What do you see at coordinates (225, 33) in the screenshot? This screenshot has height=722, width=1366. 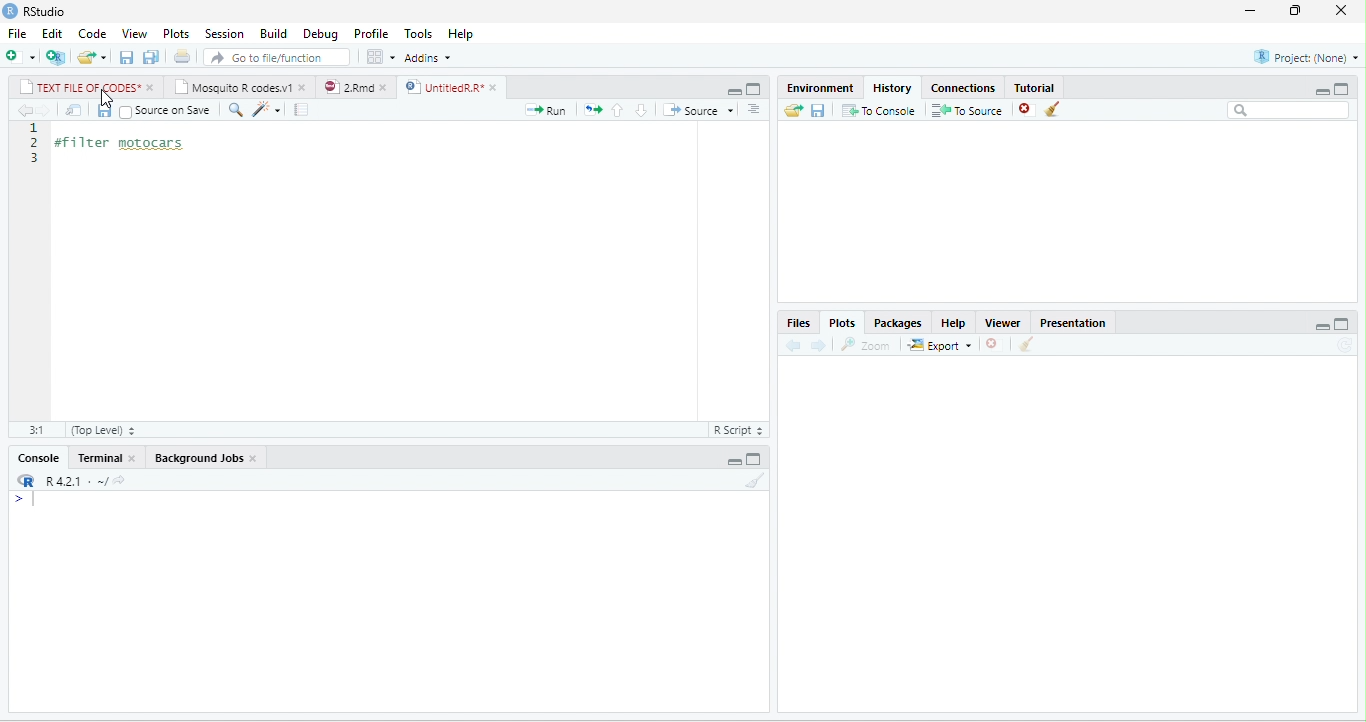 I see `Session` at bounding box center [225, 33].